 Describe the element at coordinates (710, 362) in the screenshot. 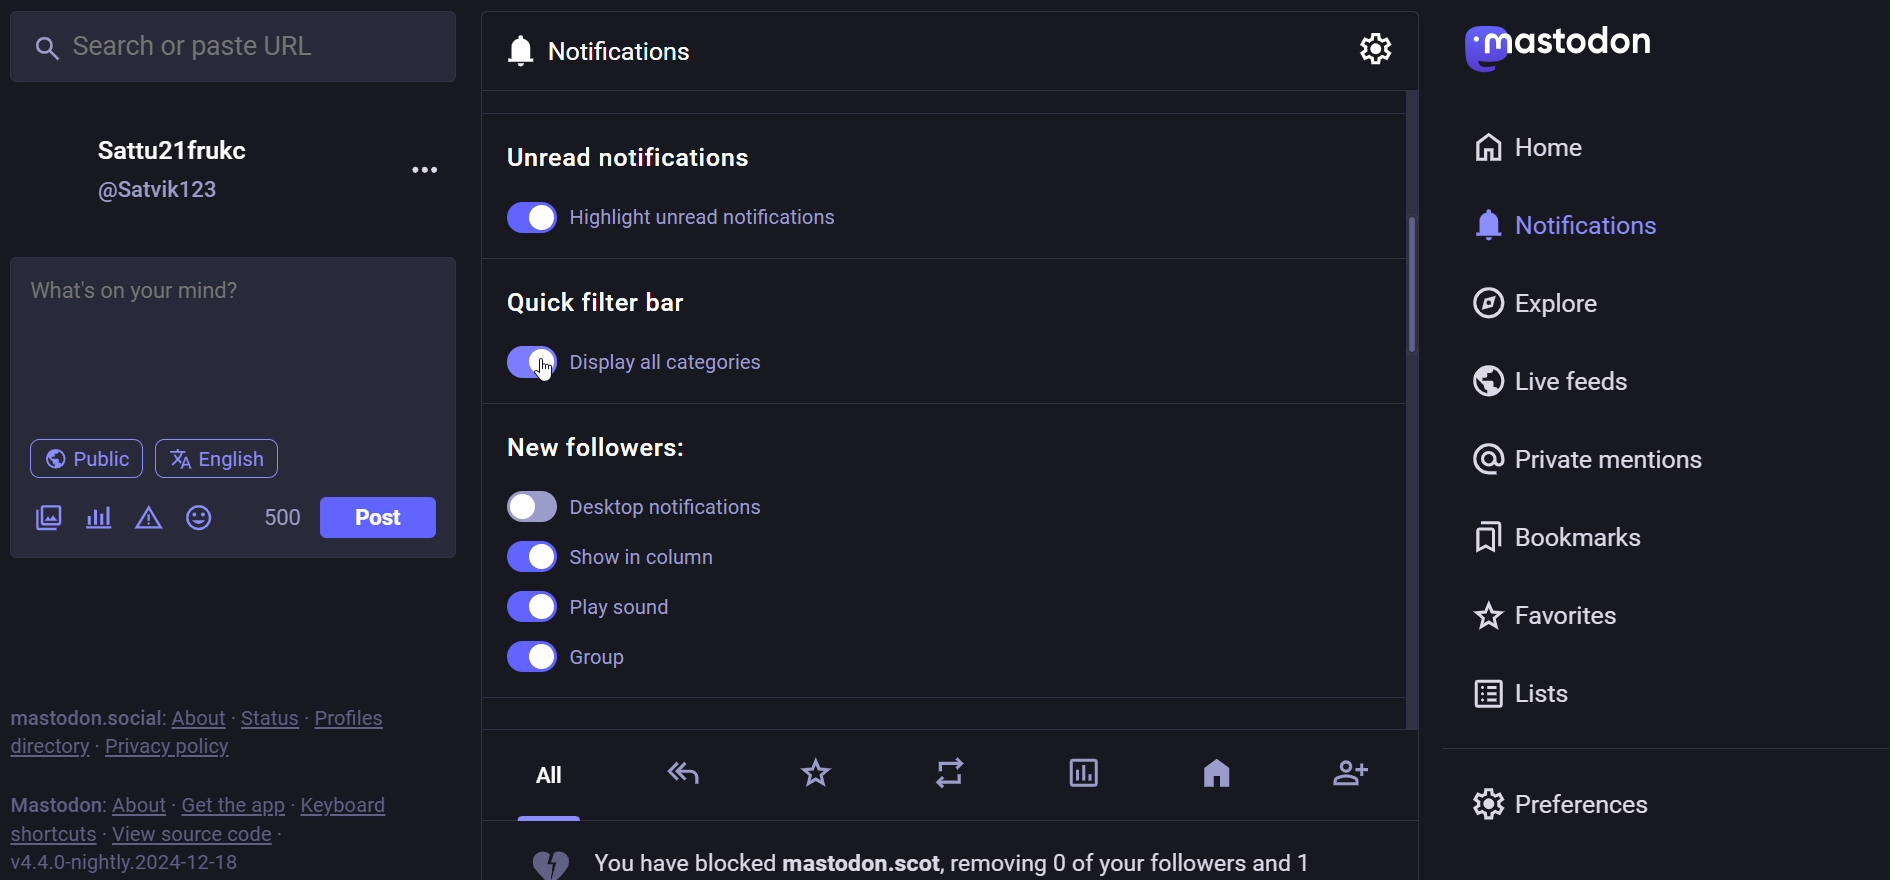

I see `display all categories` at that location.